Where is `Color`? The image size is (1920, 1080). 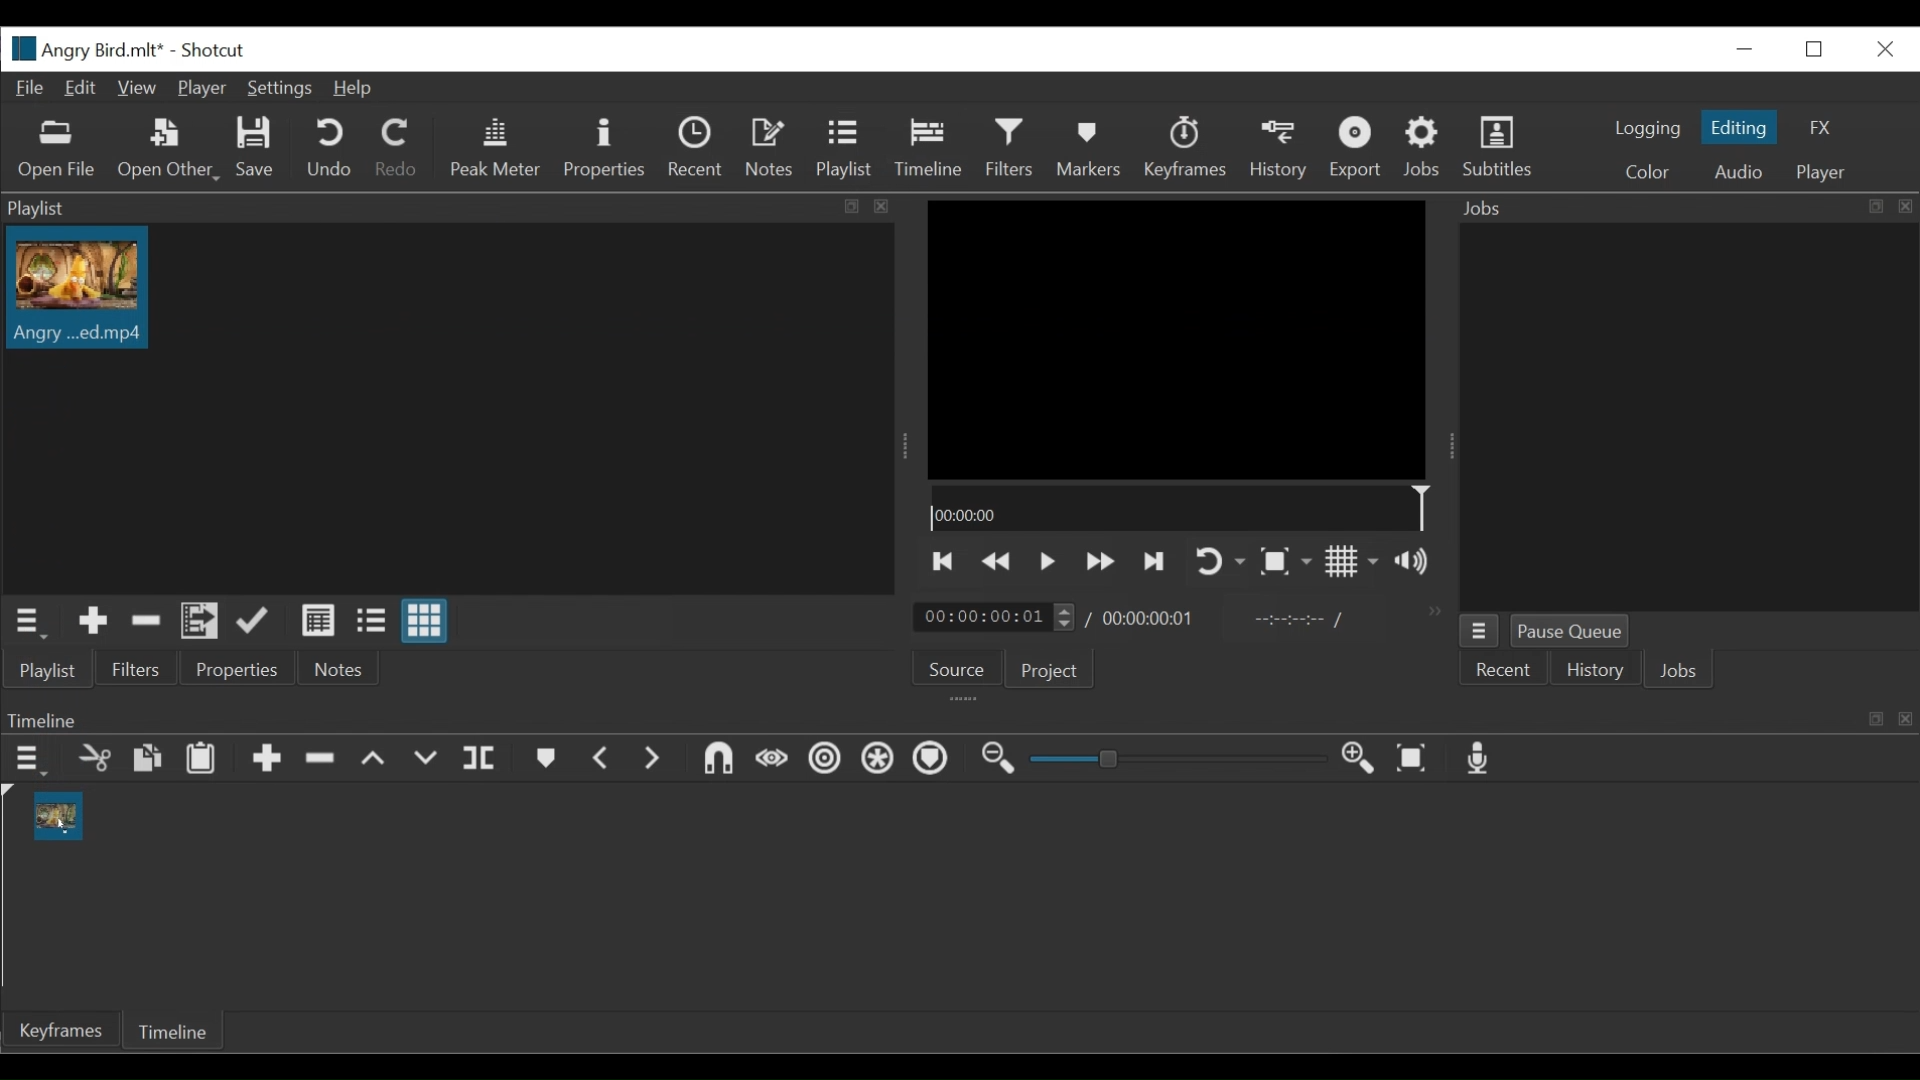
Color is located at coordinates (1647, 170).